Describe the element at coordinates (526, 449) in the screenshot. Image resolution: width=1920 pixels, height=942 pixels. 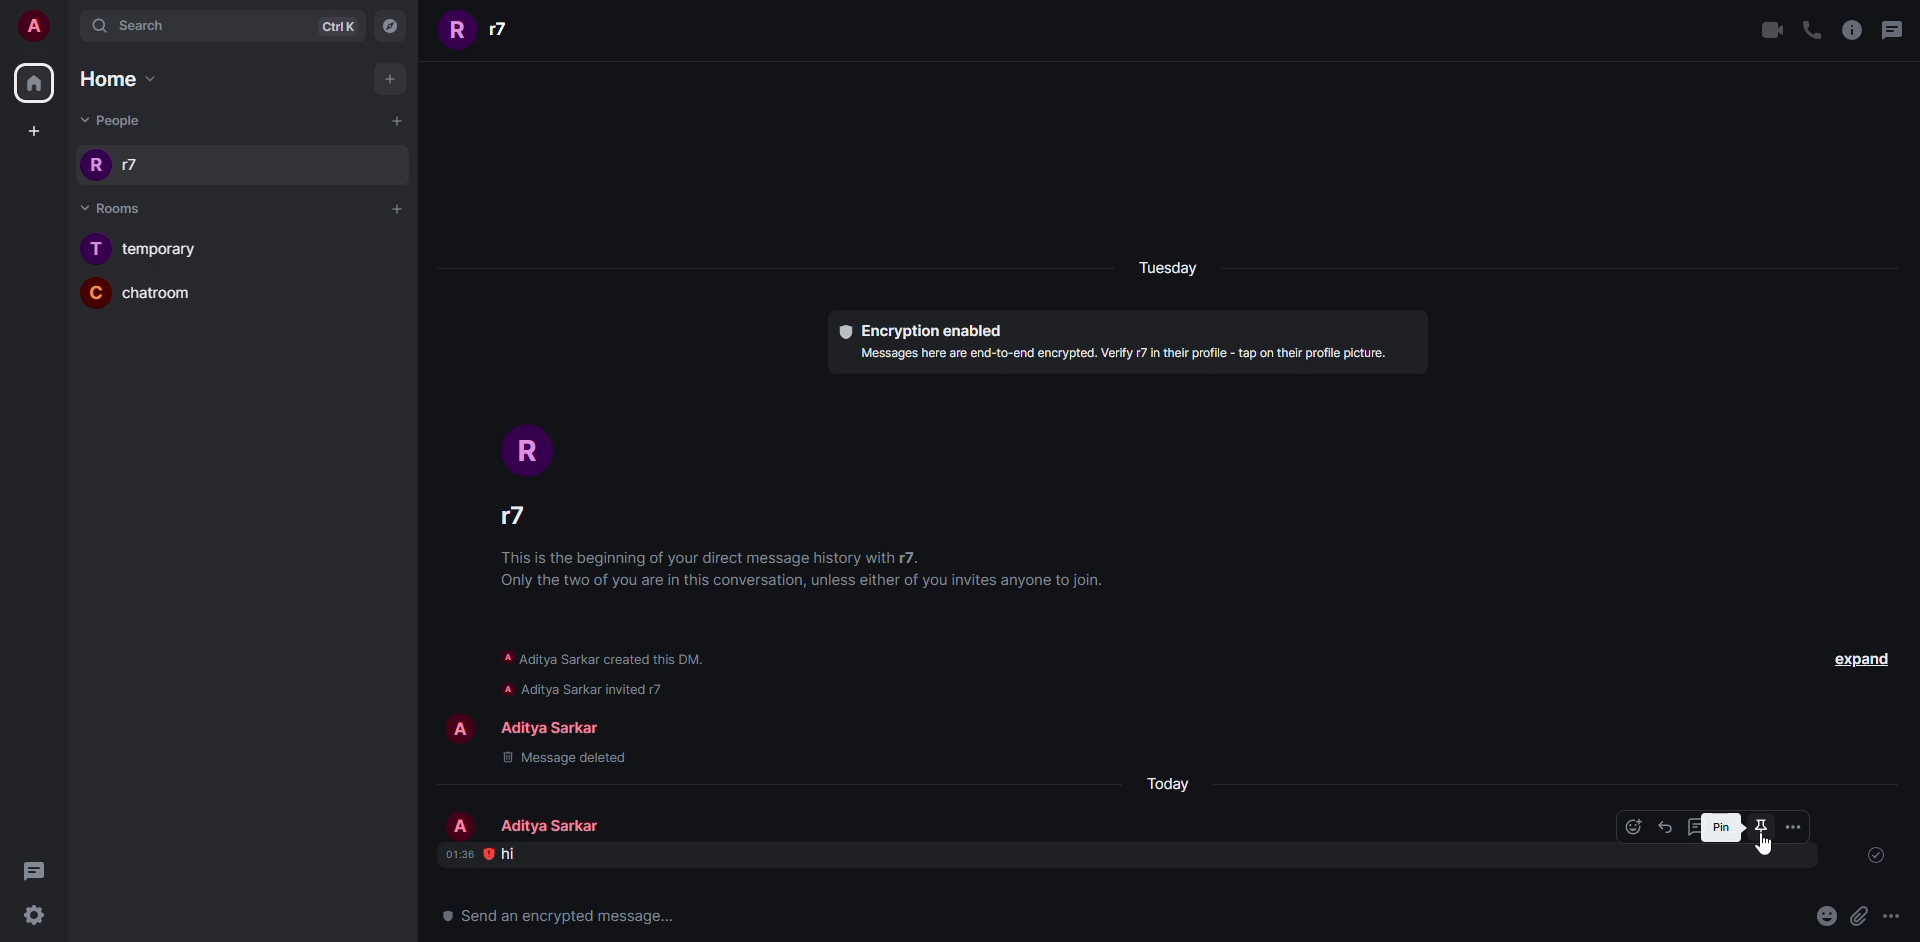
I see `profile` at that location.